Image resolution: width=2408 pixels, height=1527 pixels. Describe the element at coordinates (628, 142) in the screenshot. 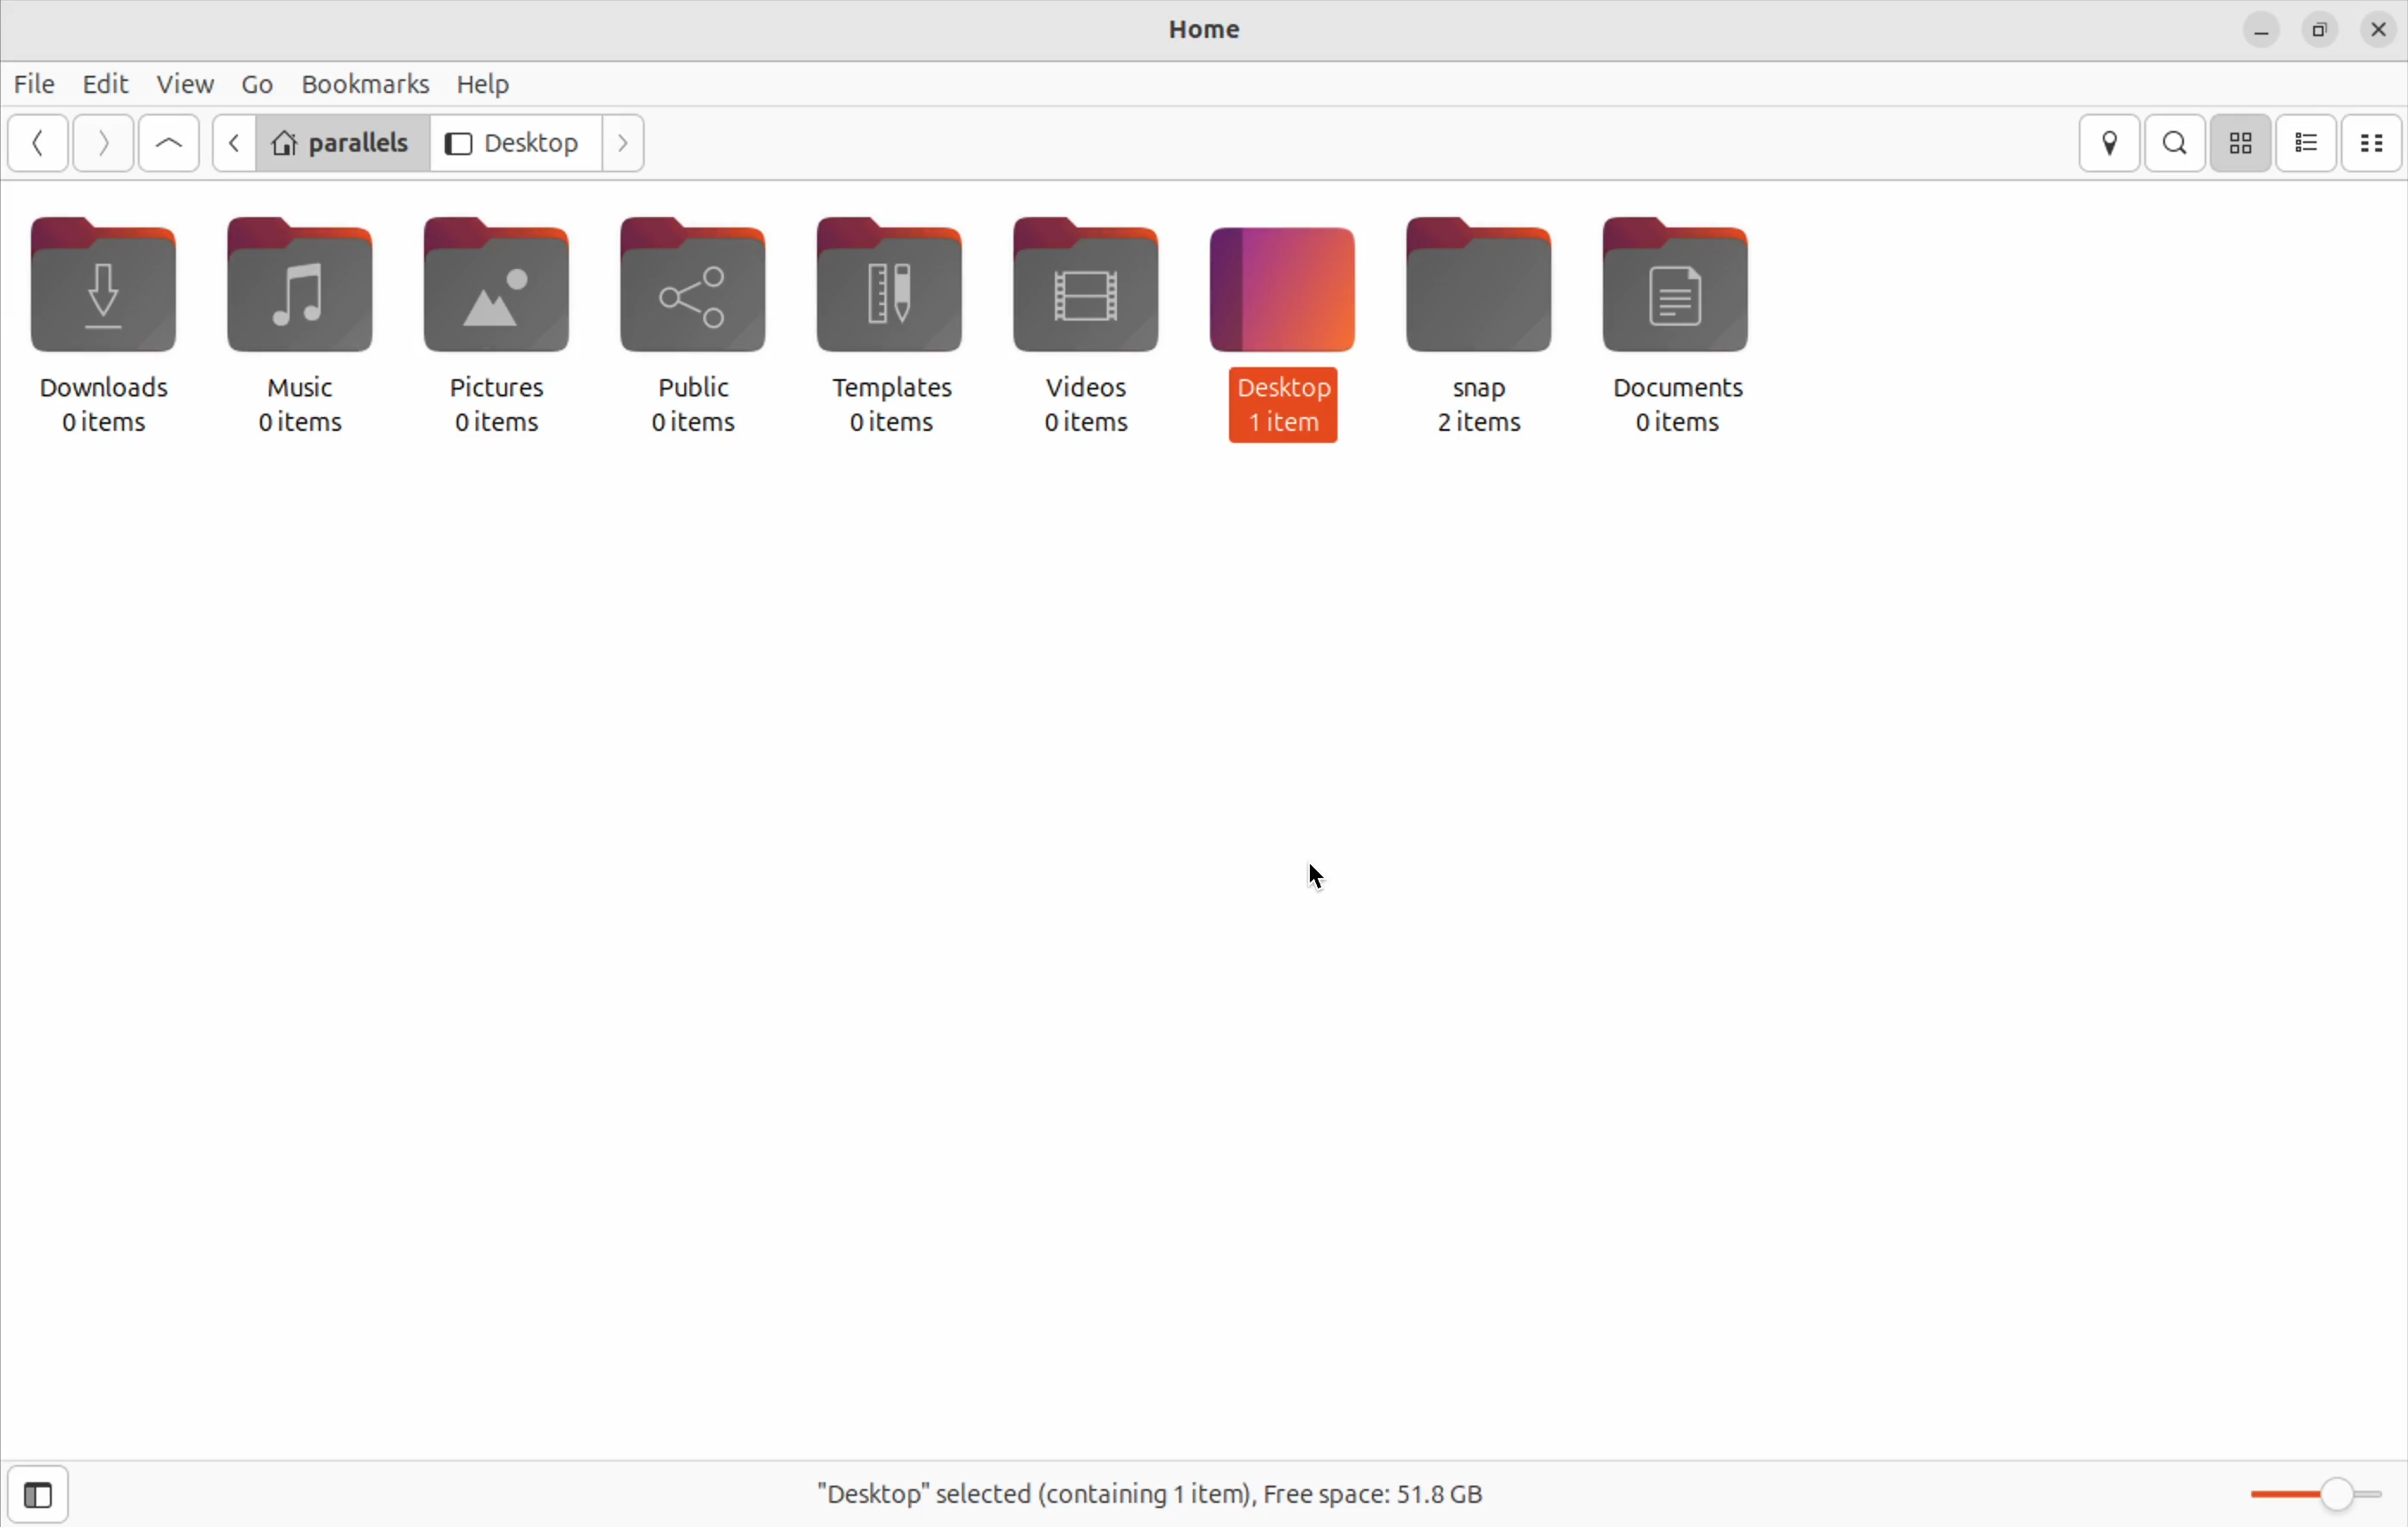

I see `Go next` at that location.